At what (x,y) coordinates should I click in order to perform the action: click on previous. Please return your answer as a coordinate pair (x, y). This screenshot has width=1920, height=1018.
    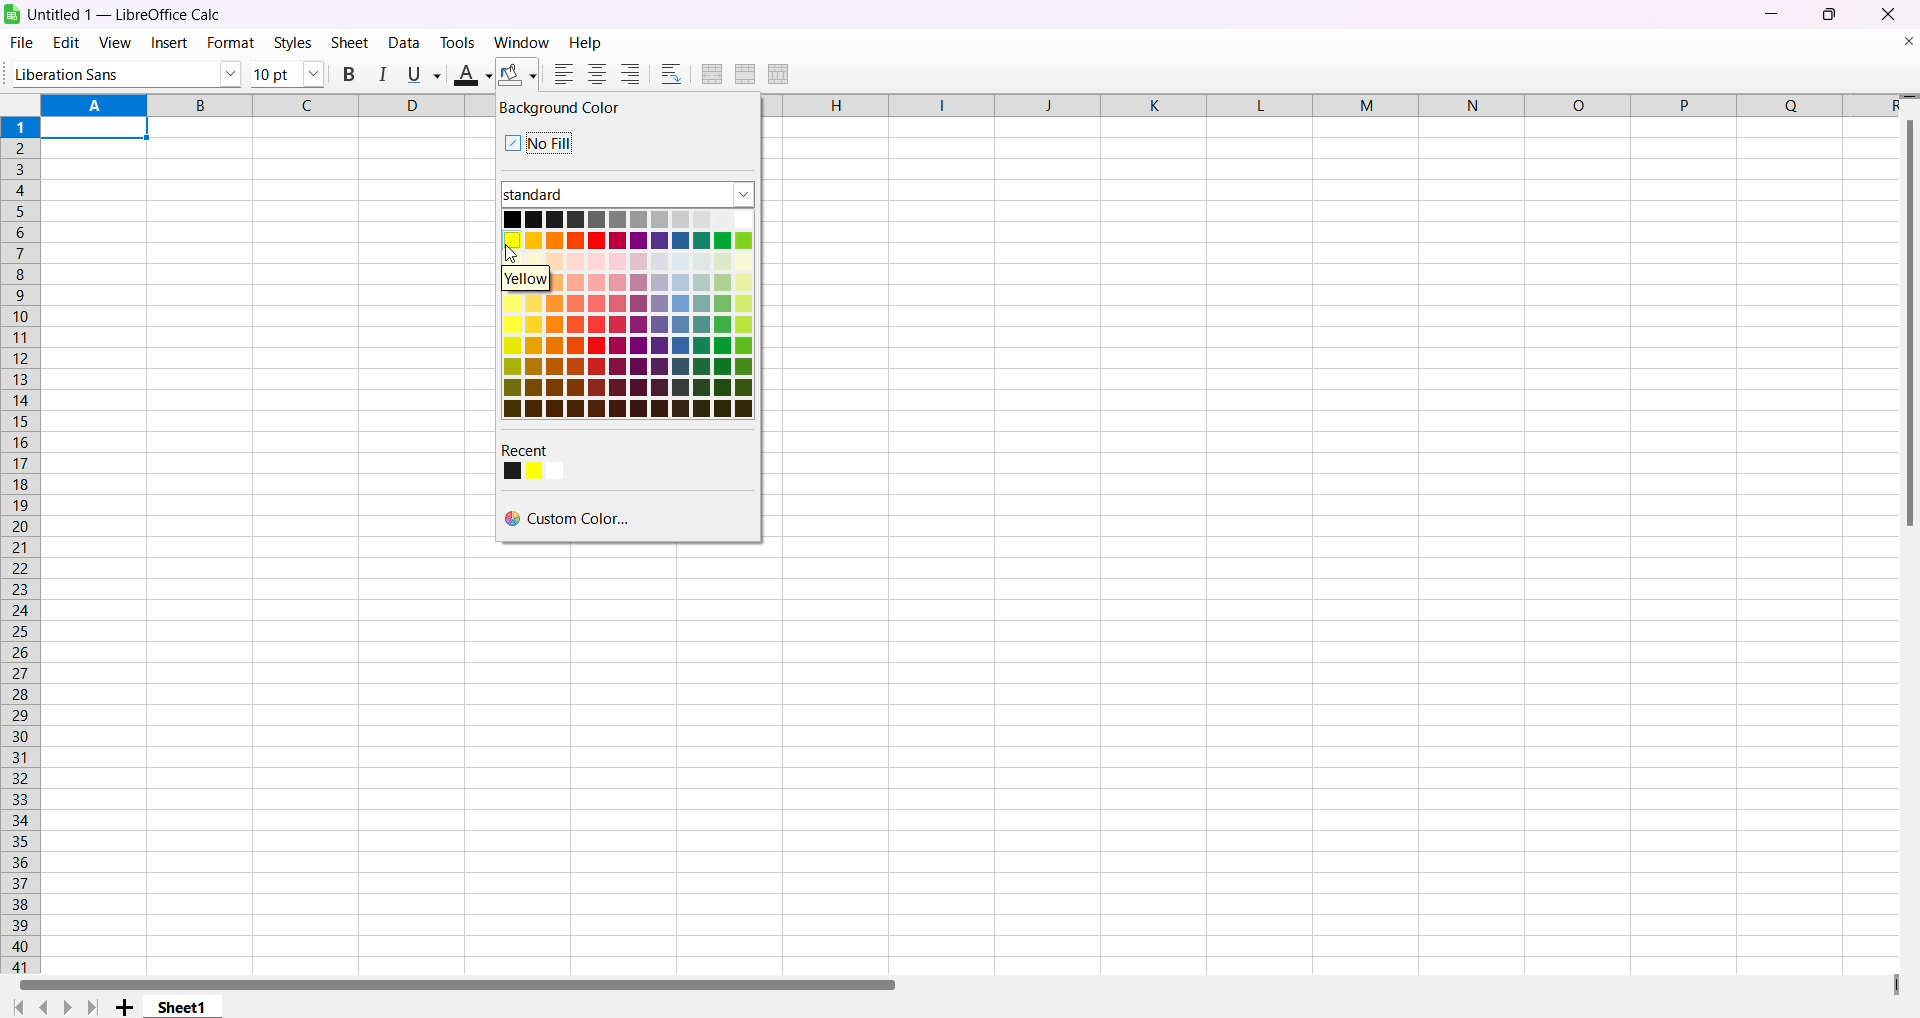
    Looking at the image, I should click on (50, 1005).